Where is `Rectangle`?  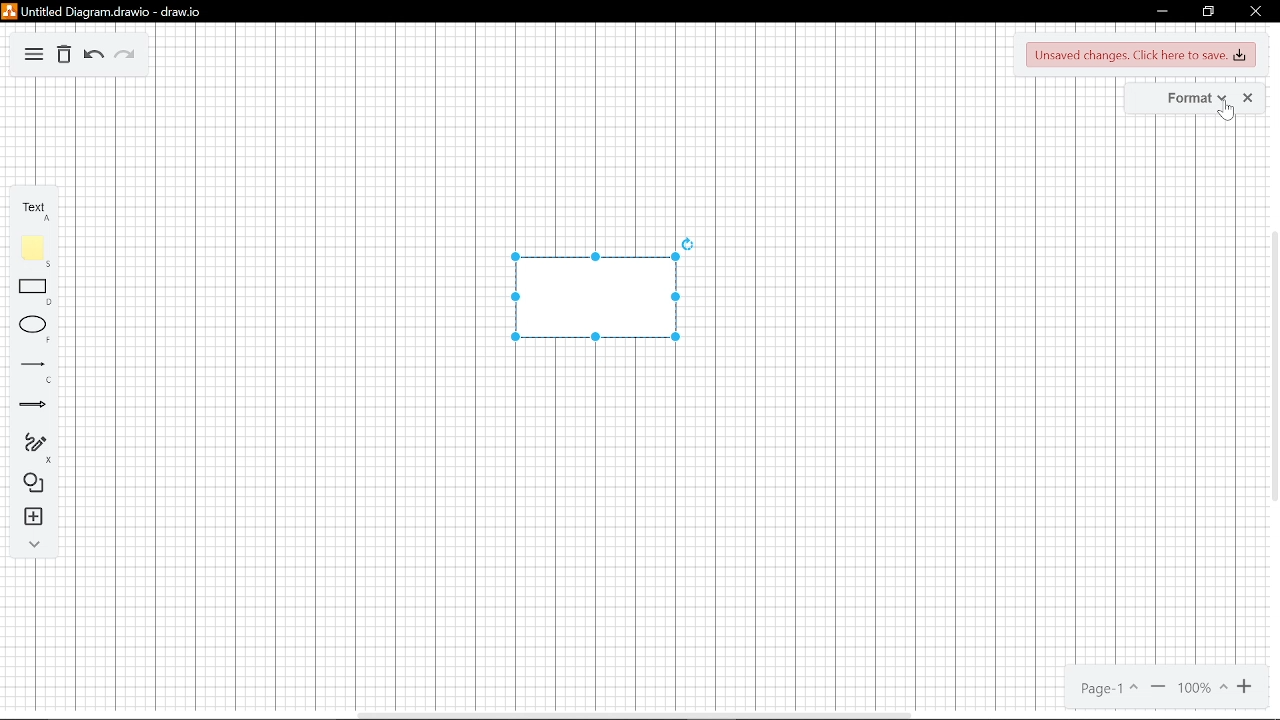 Rectangle is located at coordinates (34, 289).